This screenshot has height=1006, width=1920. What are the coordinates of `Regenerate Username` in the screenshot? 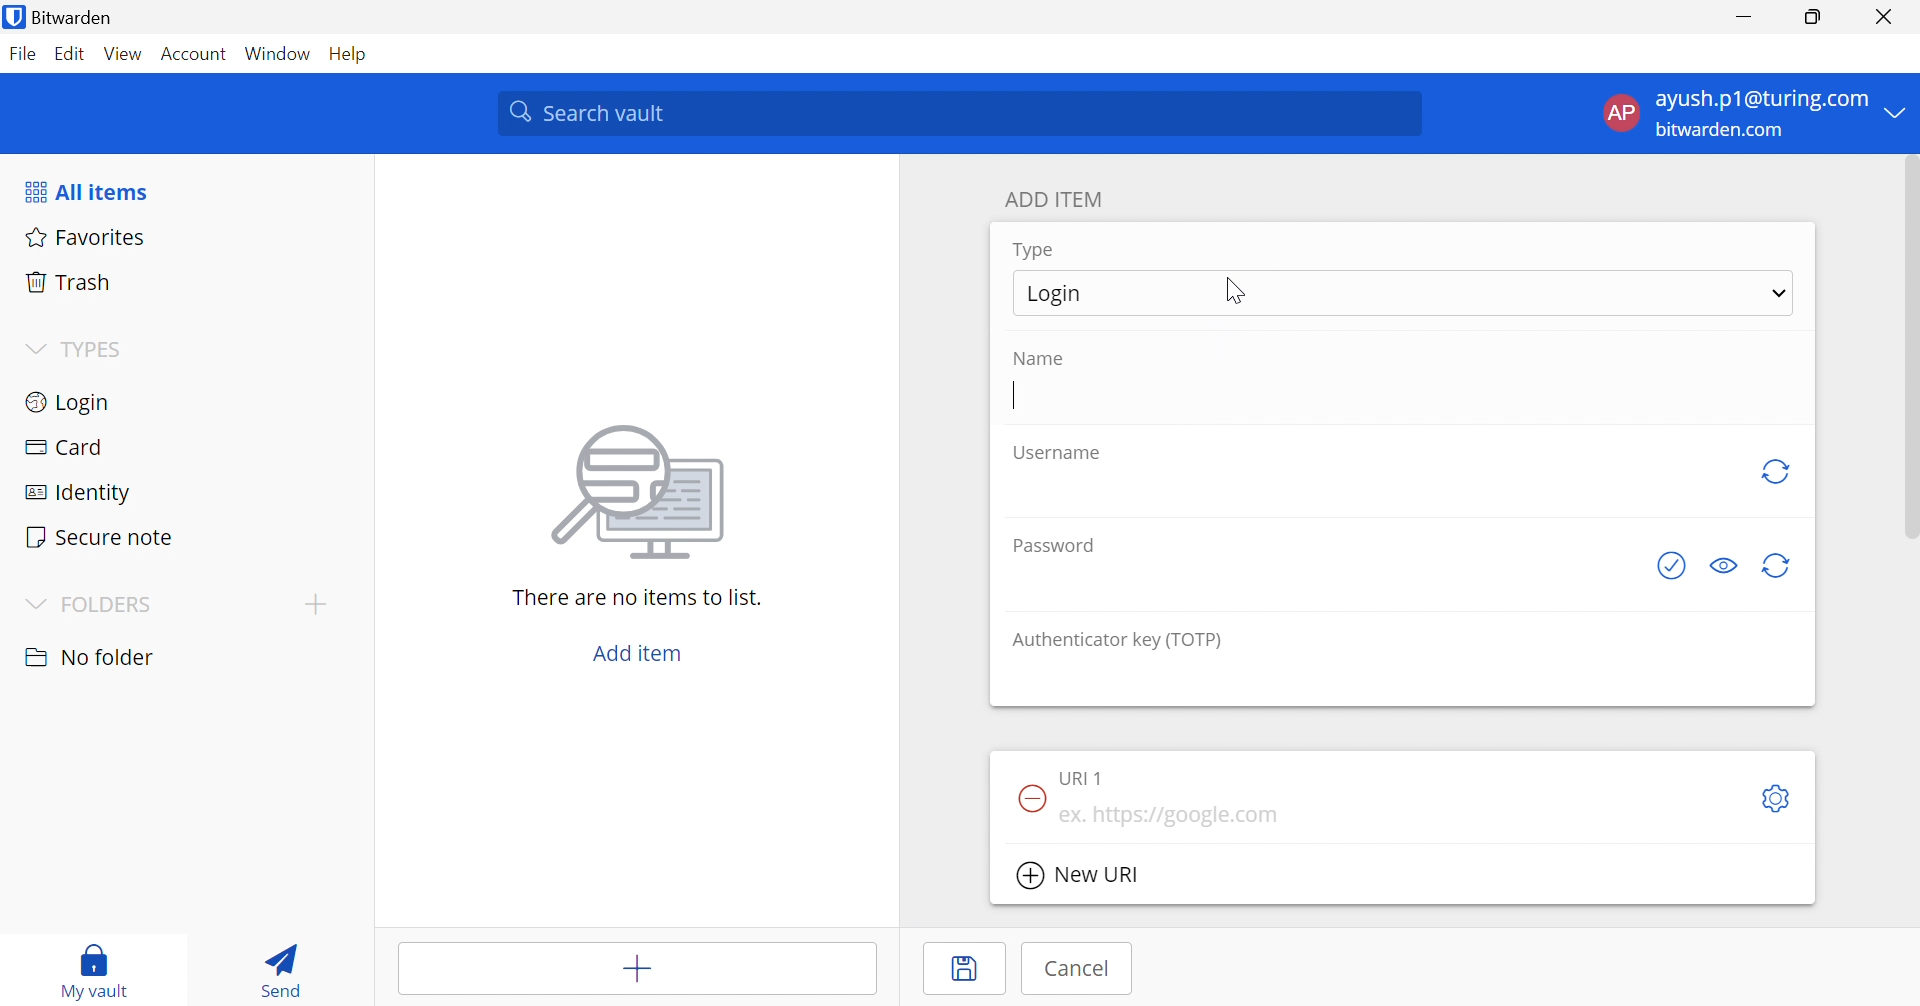 It's located at (1777, 472).